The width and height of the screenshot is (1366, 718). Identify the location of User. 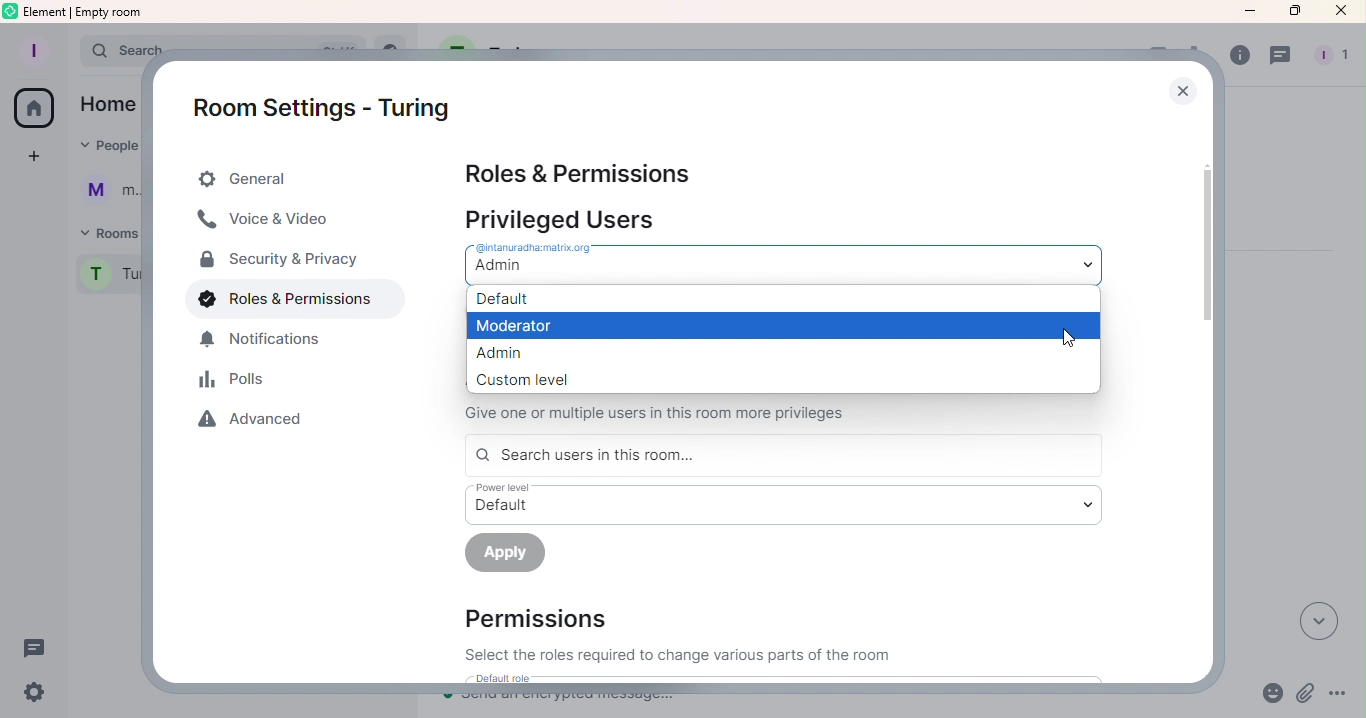
(110, 191).